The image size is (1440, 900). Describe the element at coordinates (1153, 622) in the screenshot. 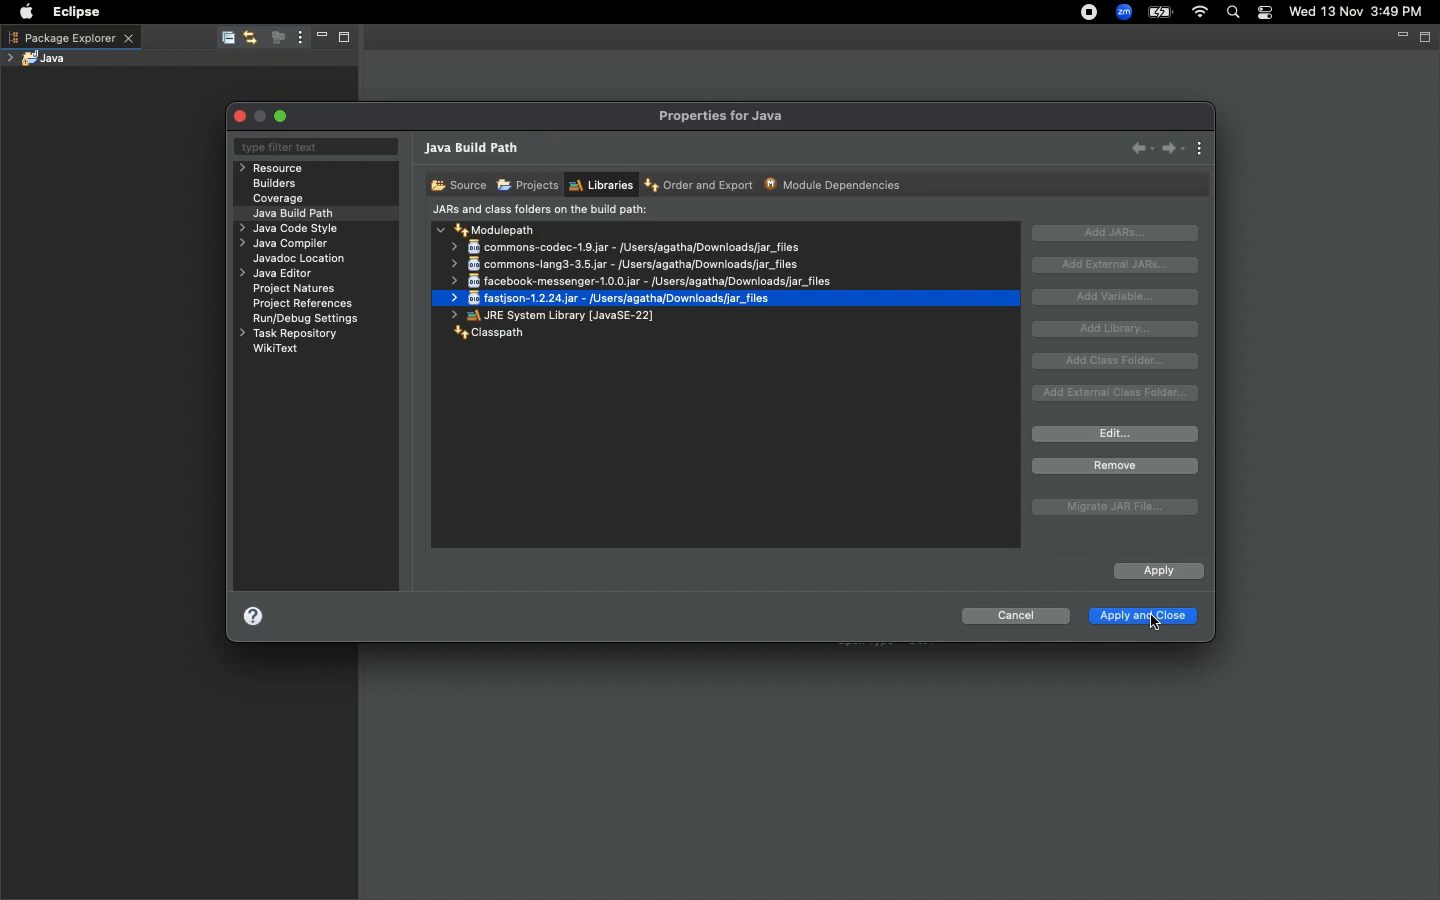

I see `Pointer Cursor` at that location.